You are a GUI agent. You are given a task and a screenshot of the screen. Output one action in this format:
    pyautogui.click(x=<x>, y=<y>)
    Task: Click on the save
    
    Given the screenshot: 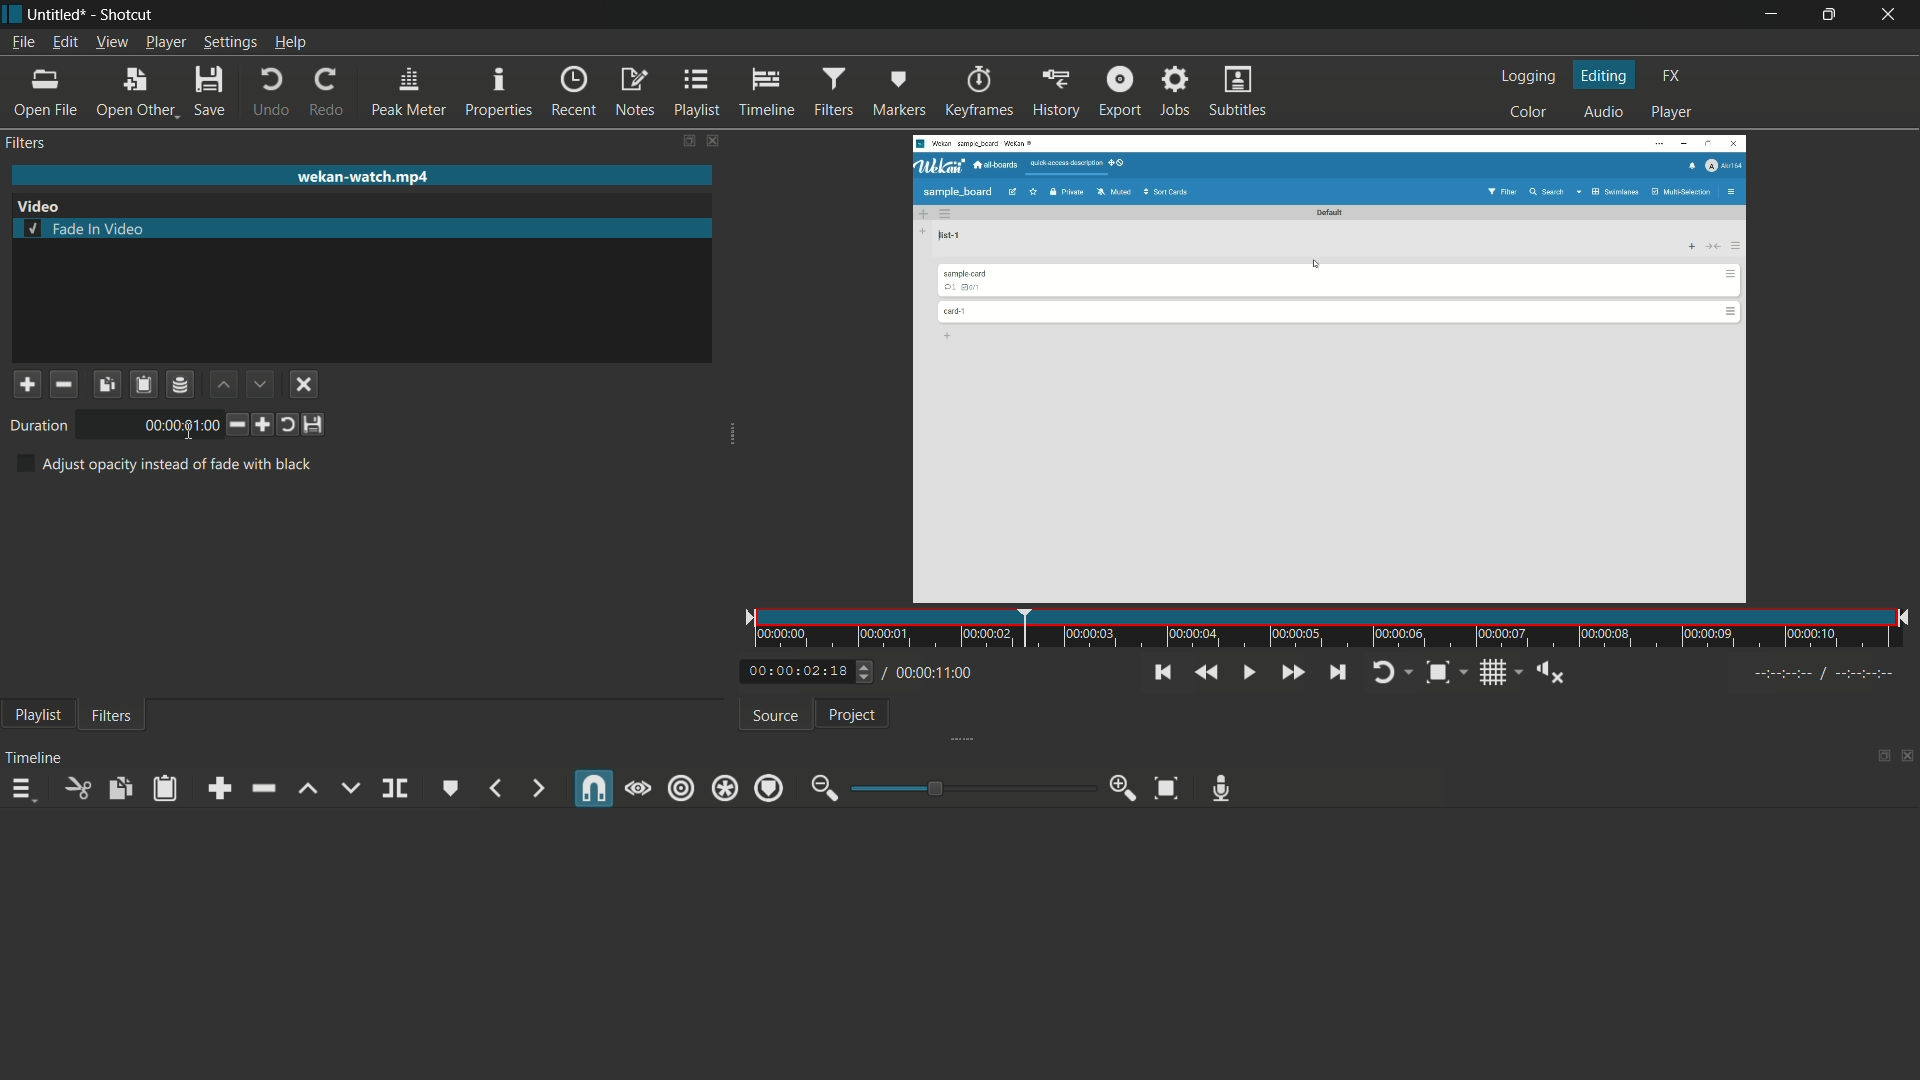 What is the action you would take?
    pyautogui.click(x=208, y=90)
    